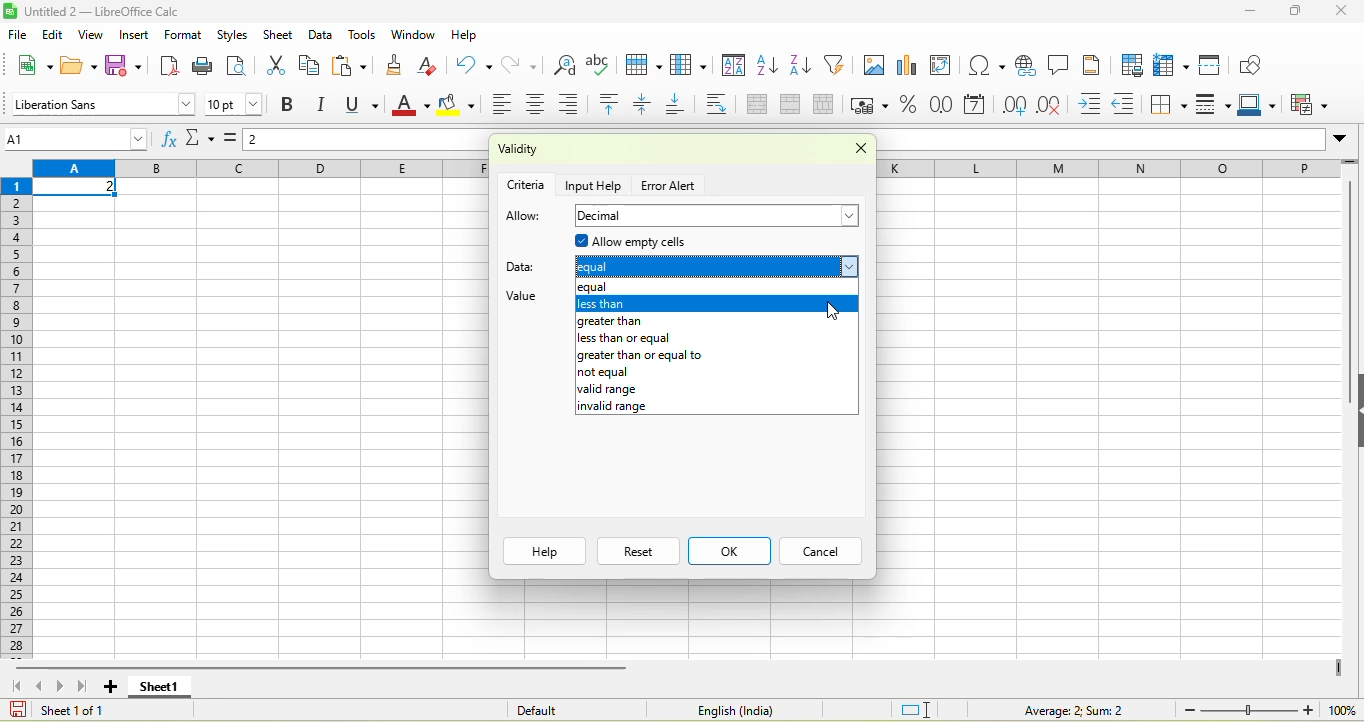  I want to click on font size, so click(235, 104).